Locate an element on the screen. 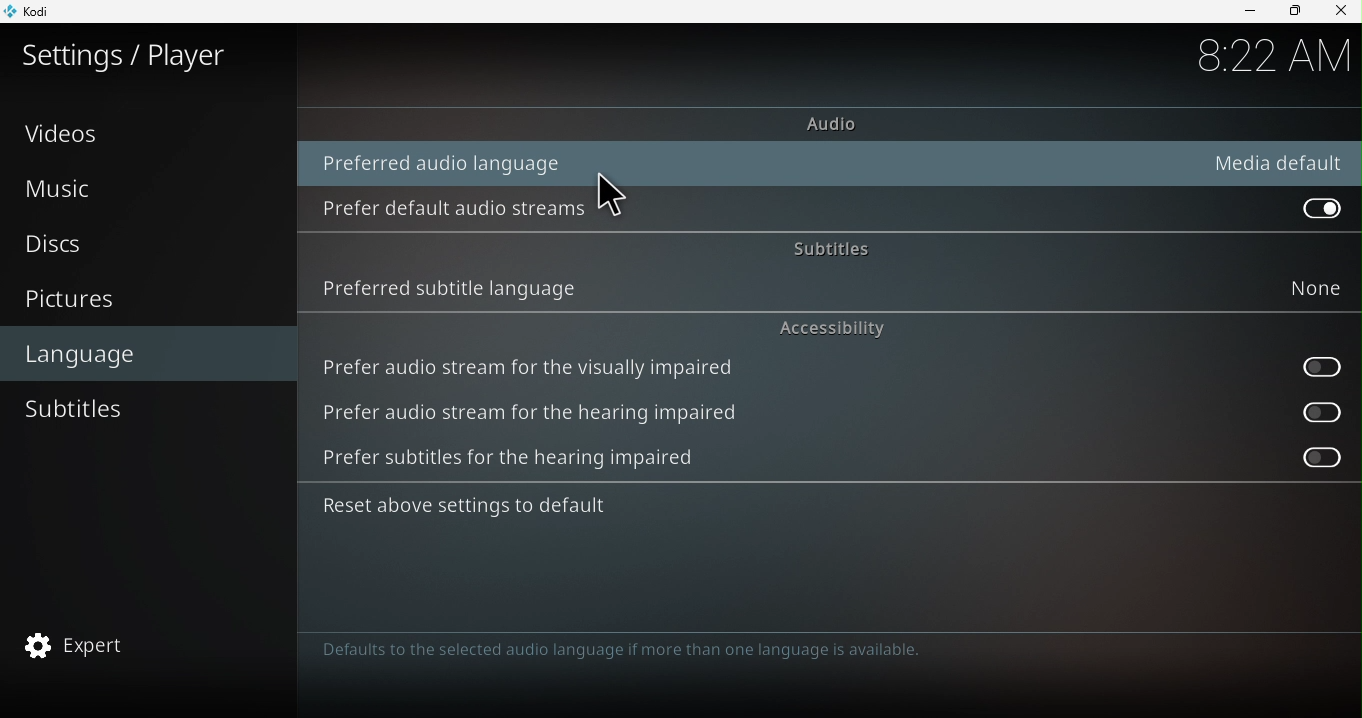 This screenshot has height=718, width=1362. Prefer audio stream for the hearing impaired is located at coordinates (1313, 411).